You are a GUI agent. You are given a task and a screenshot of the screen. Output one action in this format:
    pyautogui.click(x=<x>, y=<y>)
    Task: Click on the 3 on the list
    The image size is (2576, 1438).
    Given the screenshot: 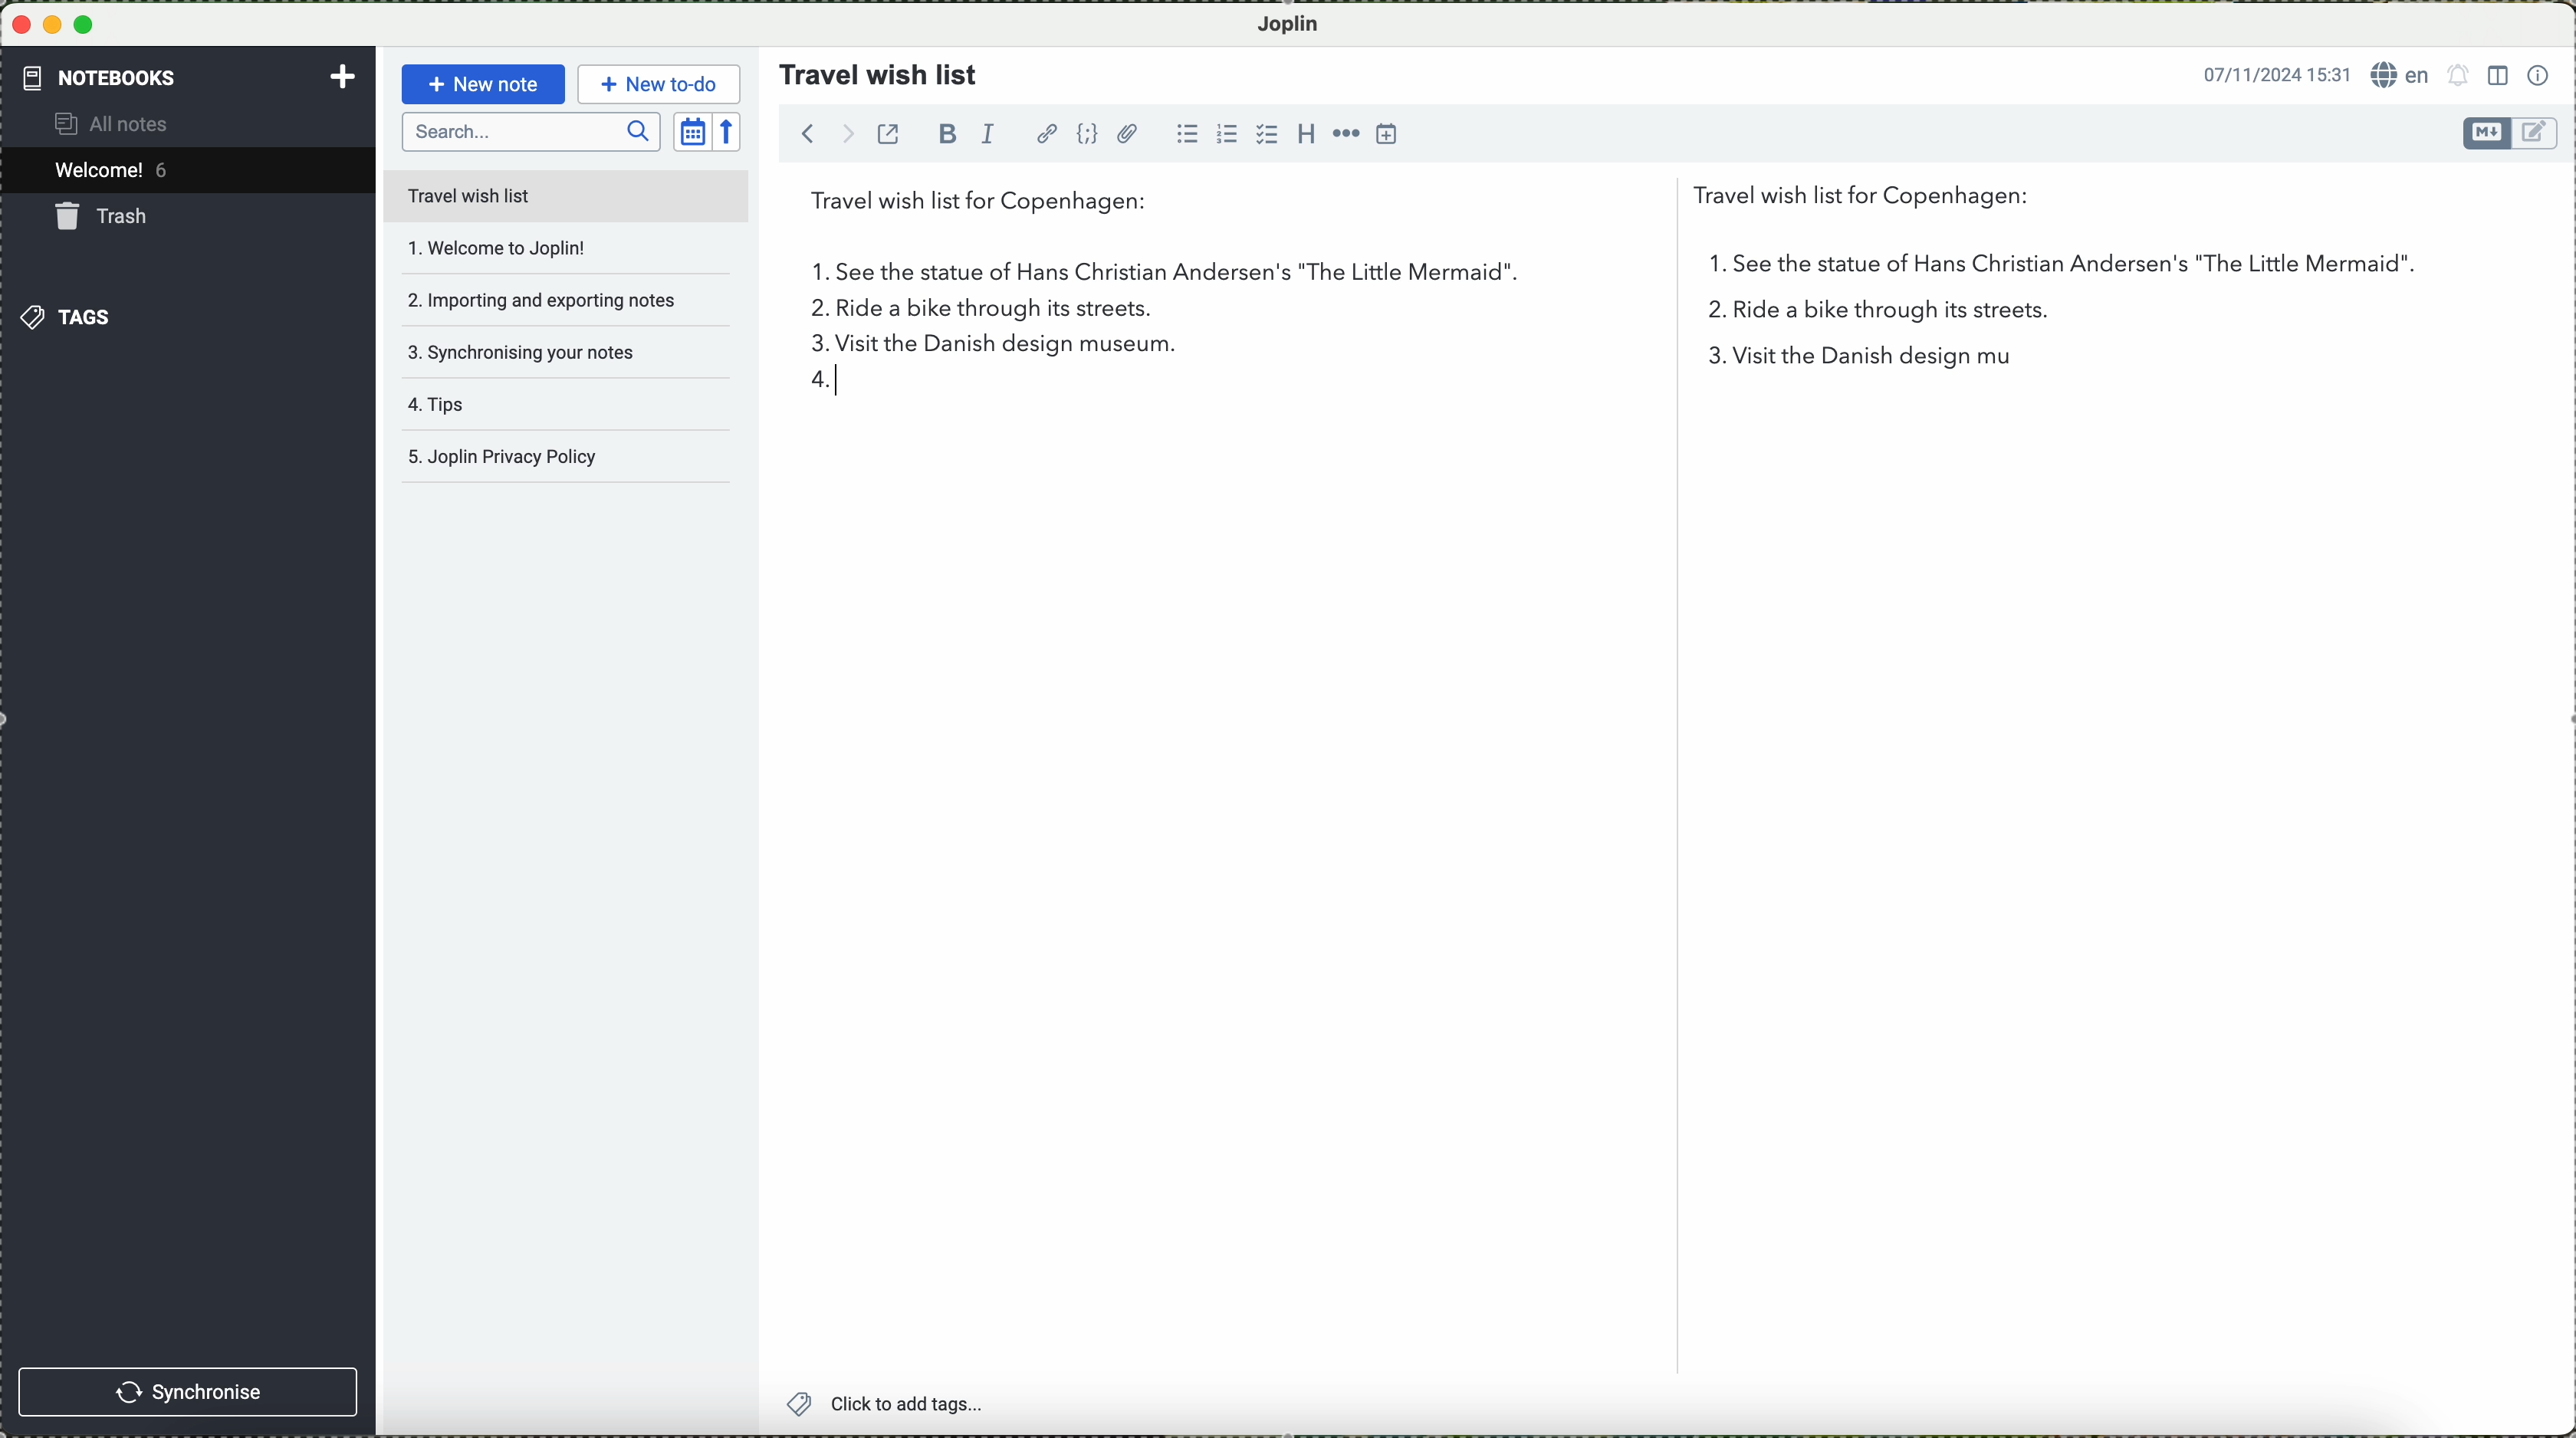 What is the action you would take?
    pyautogui.click(x=805, y=348)
    